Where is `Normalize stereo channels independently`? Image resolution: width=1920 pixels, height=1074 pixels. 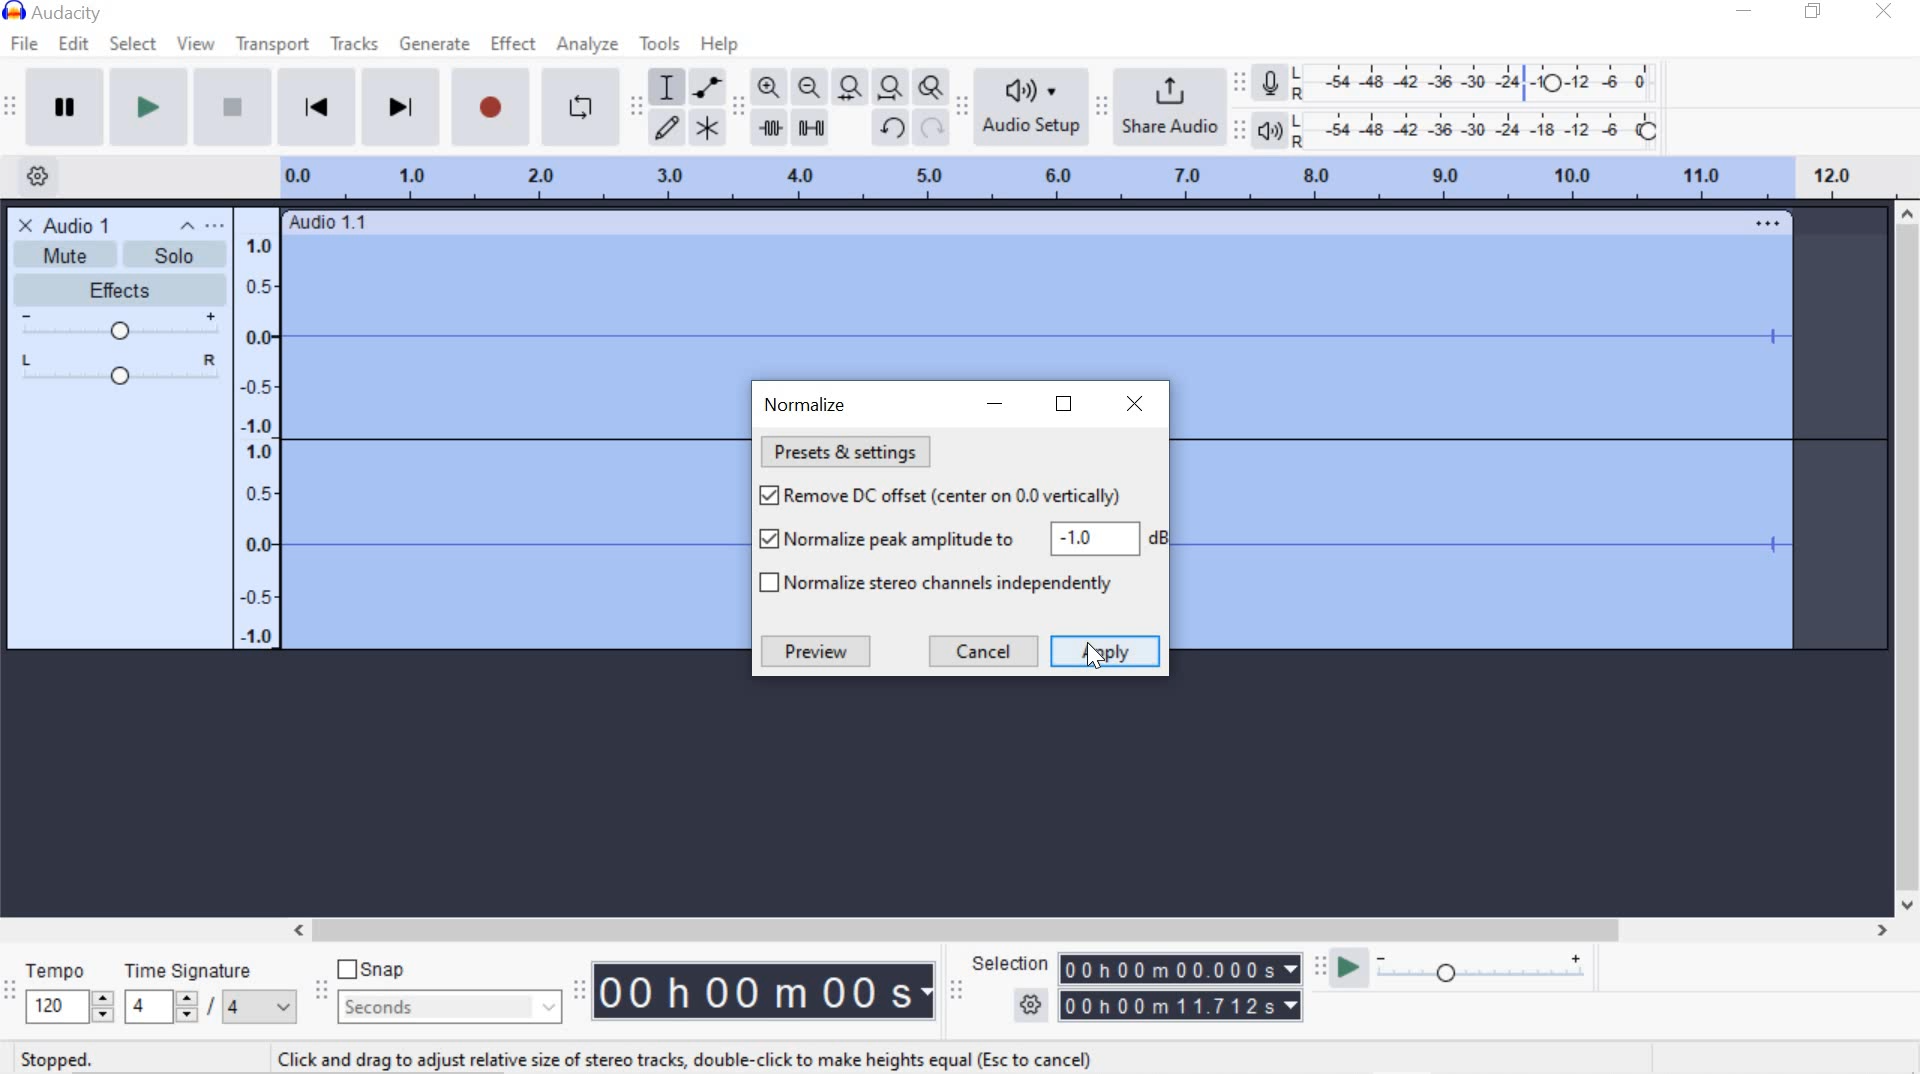 Normalize stereo channels independently is located at coordinates (942, 585).